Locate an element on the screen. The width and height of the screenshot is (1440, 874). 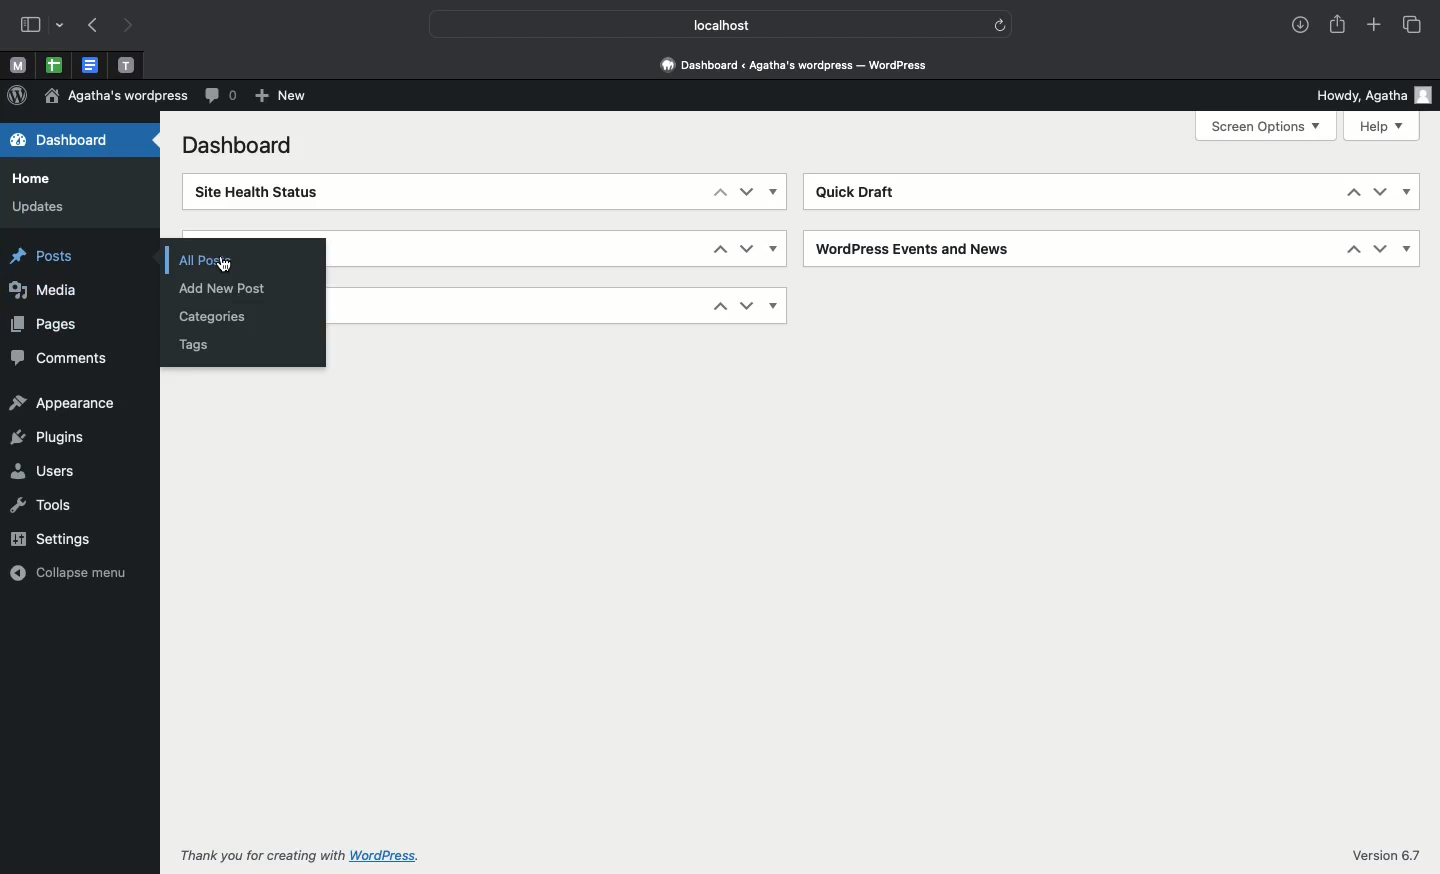
Home is located at coordinates (36, 179).